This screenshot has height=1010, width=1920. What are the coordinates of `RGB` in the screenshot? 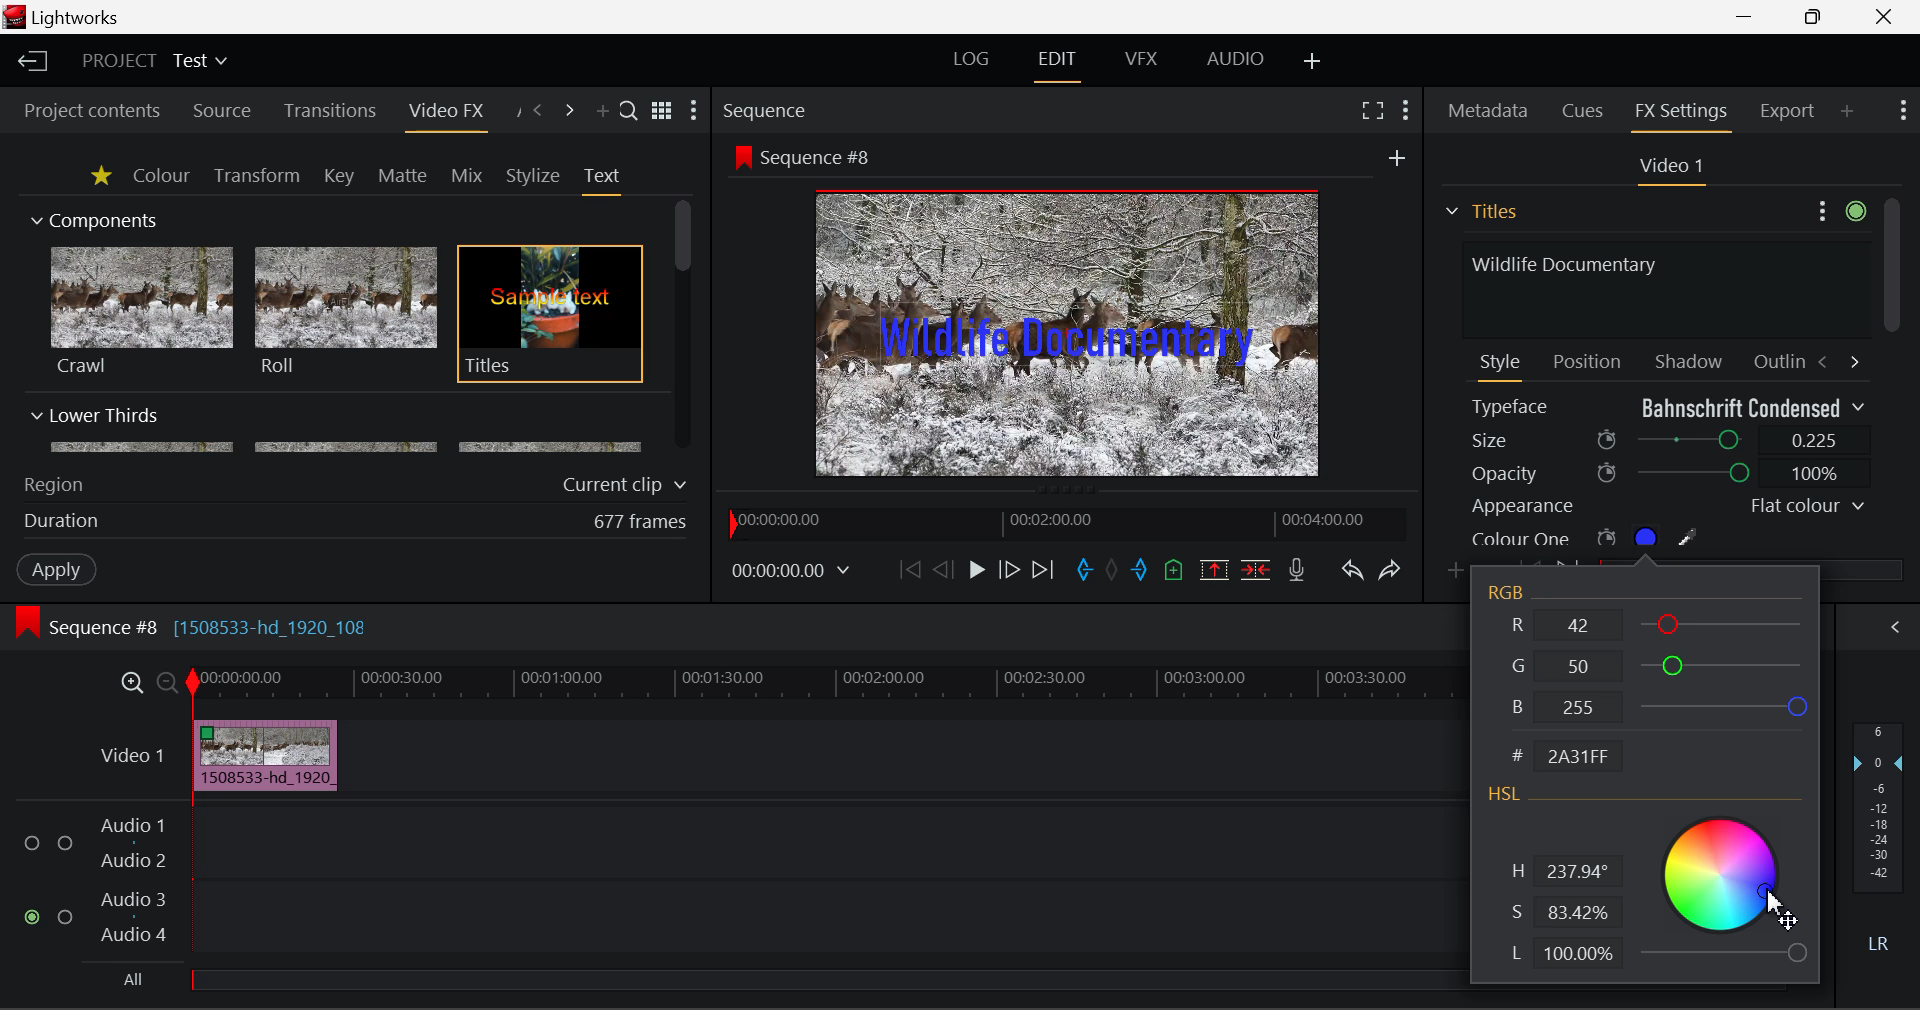 It's located at (1510, 593).